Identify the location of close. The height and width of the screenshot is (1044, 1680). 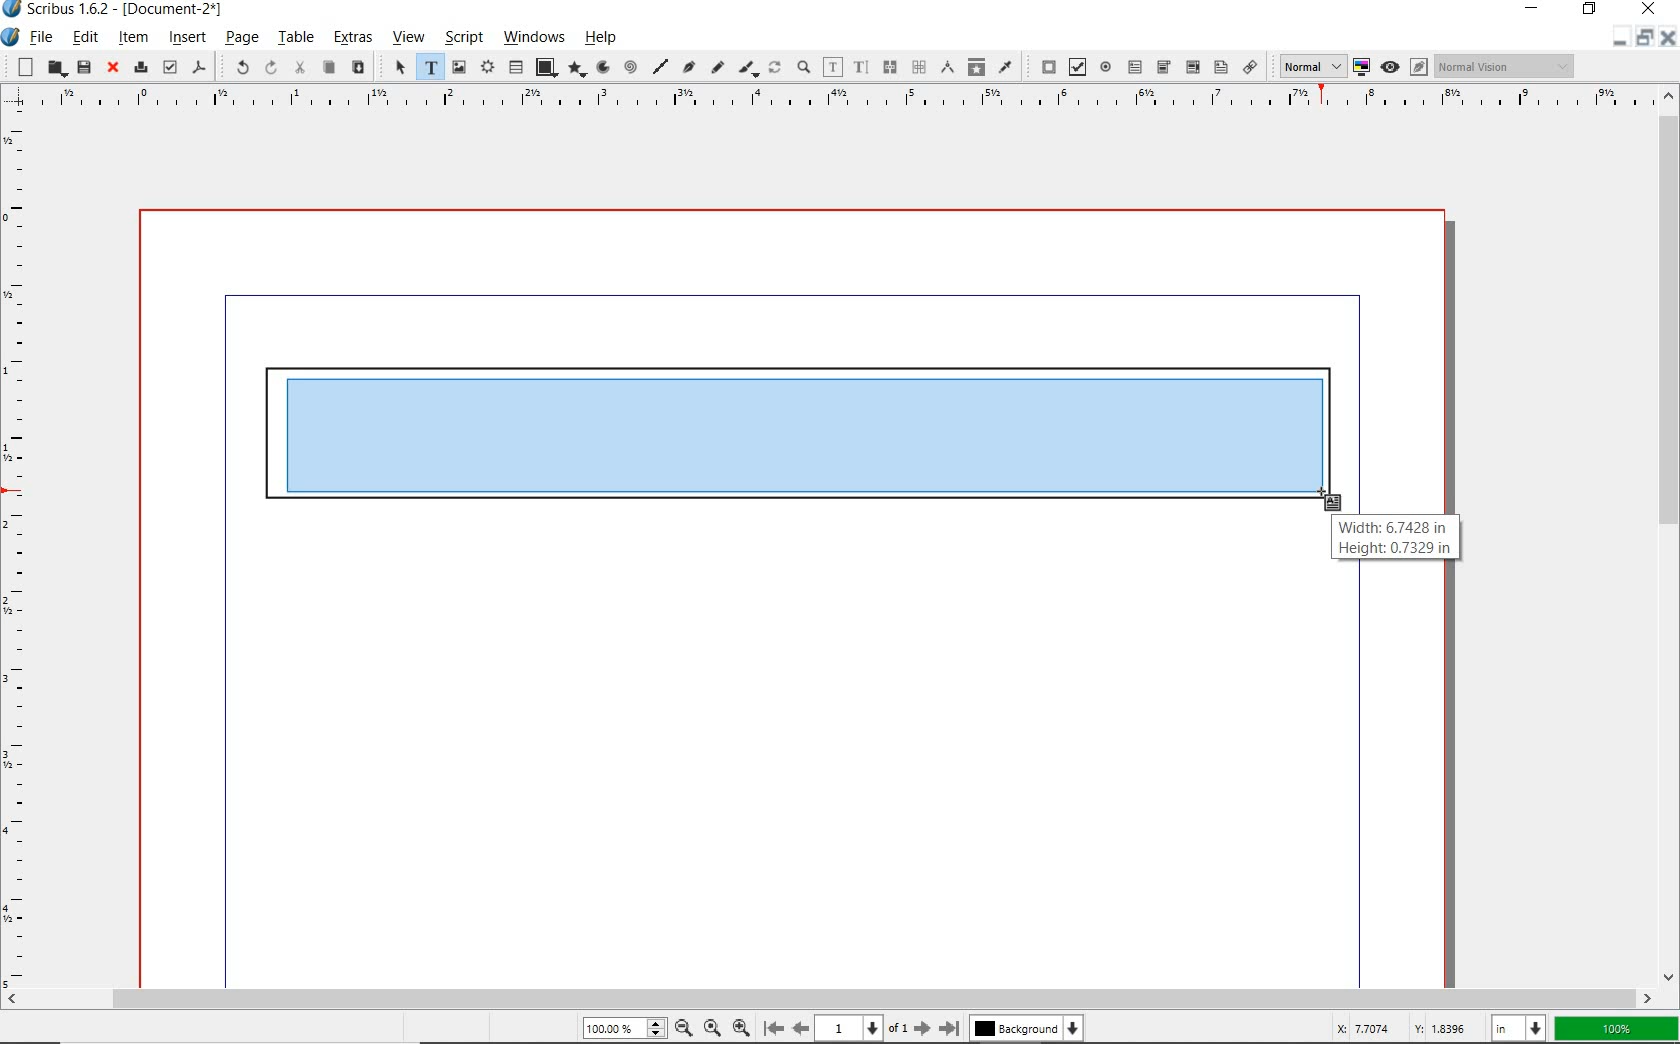
(1648, 10).